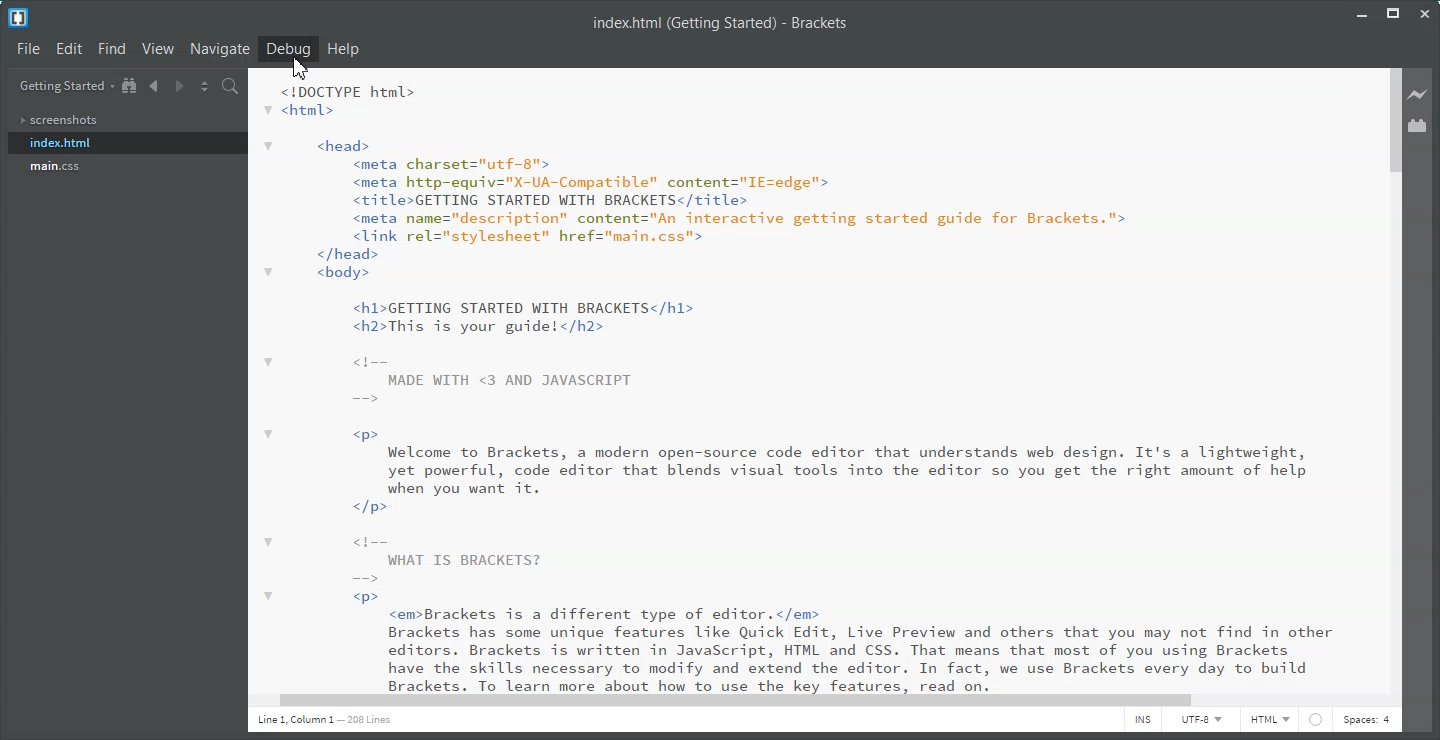 The image size is (1440, 740). I want to click on Live Preview, so click(1418, 94).